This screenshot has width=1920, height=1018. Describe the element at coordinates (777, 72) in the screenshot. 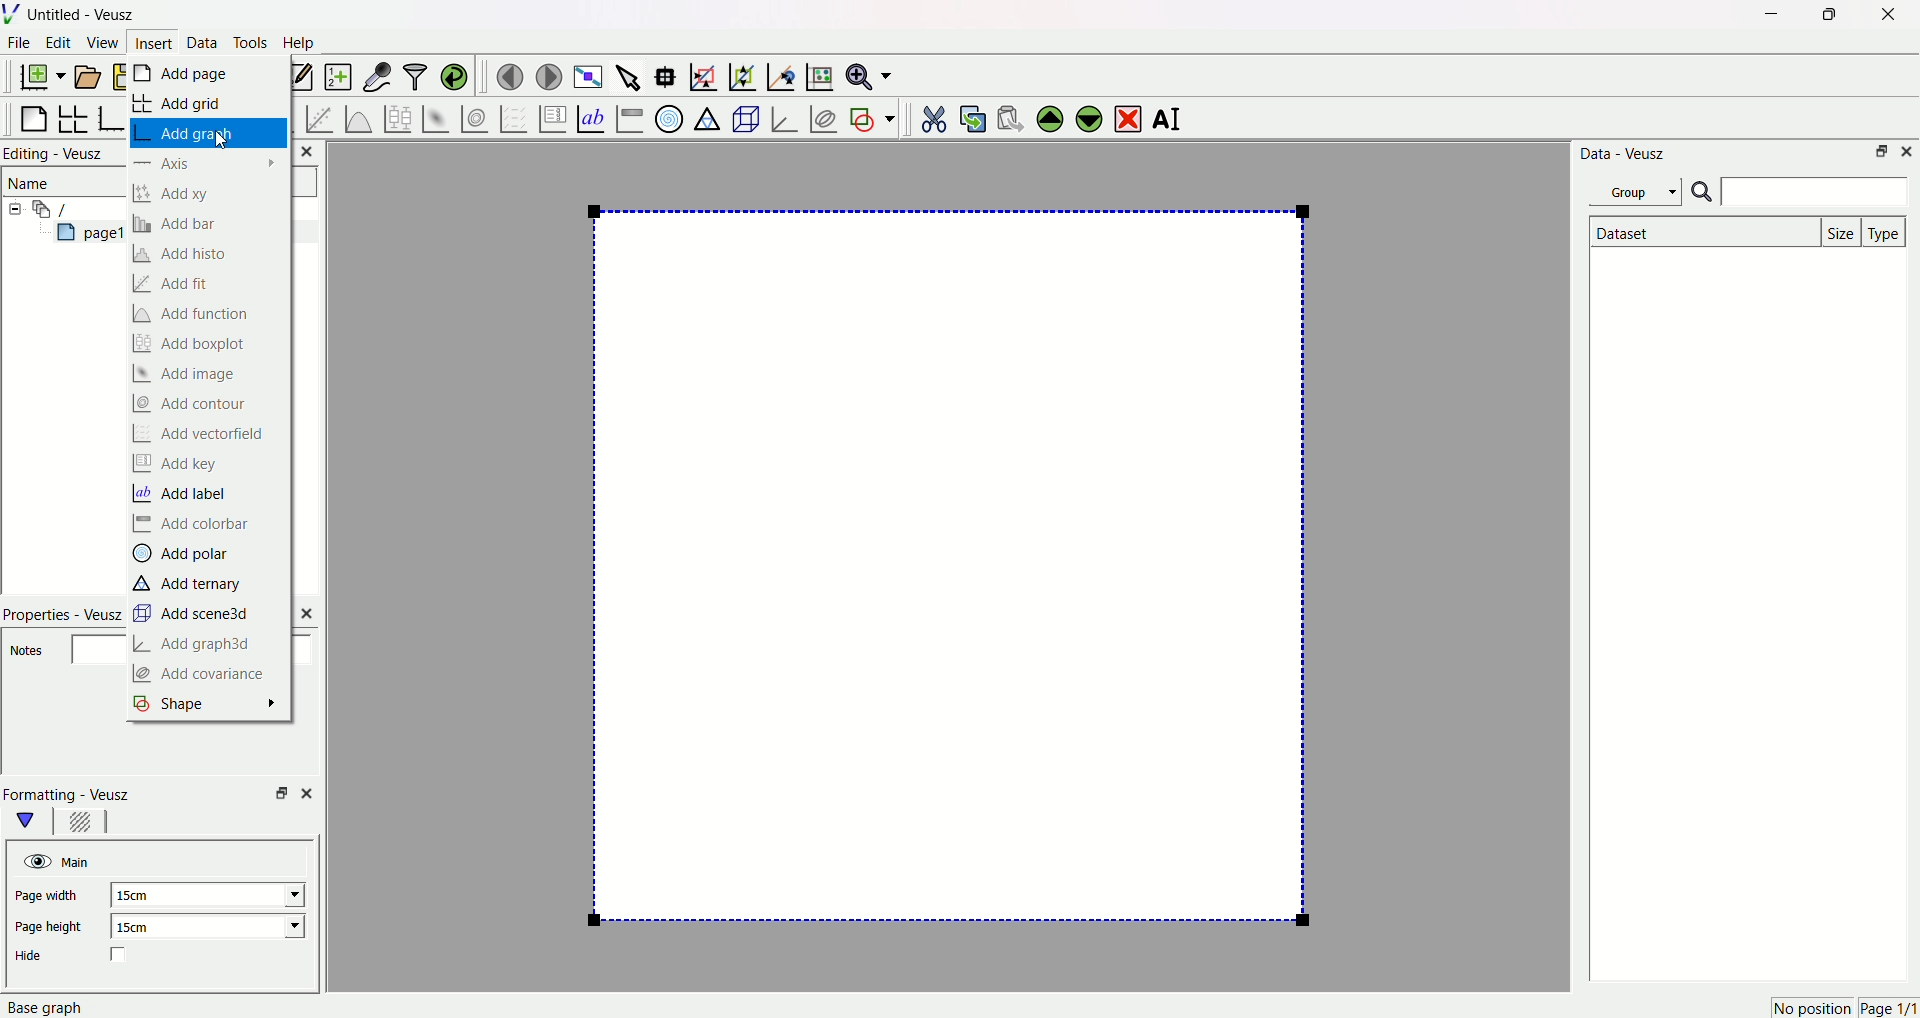

I see `recenter the graph axes` at that location.